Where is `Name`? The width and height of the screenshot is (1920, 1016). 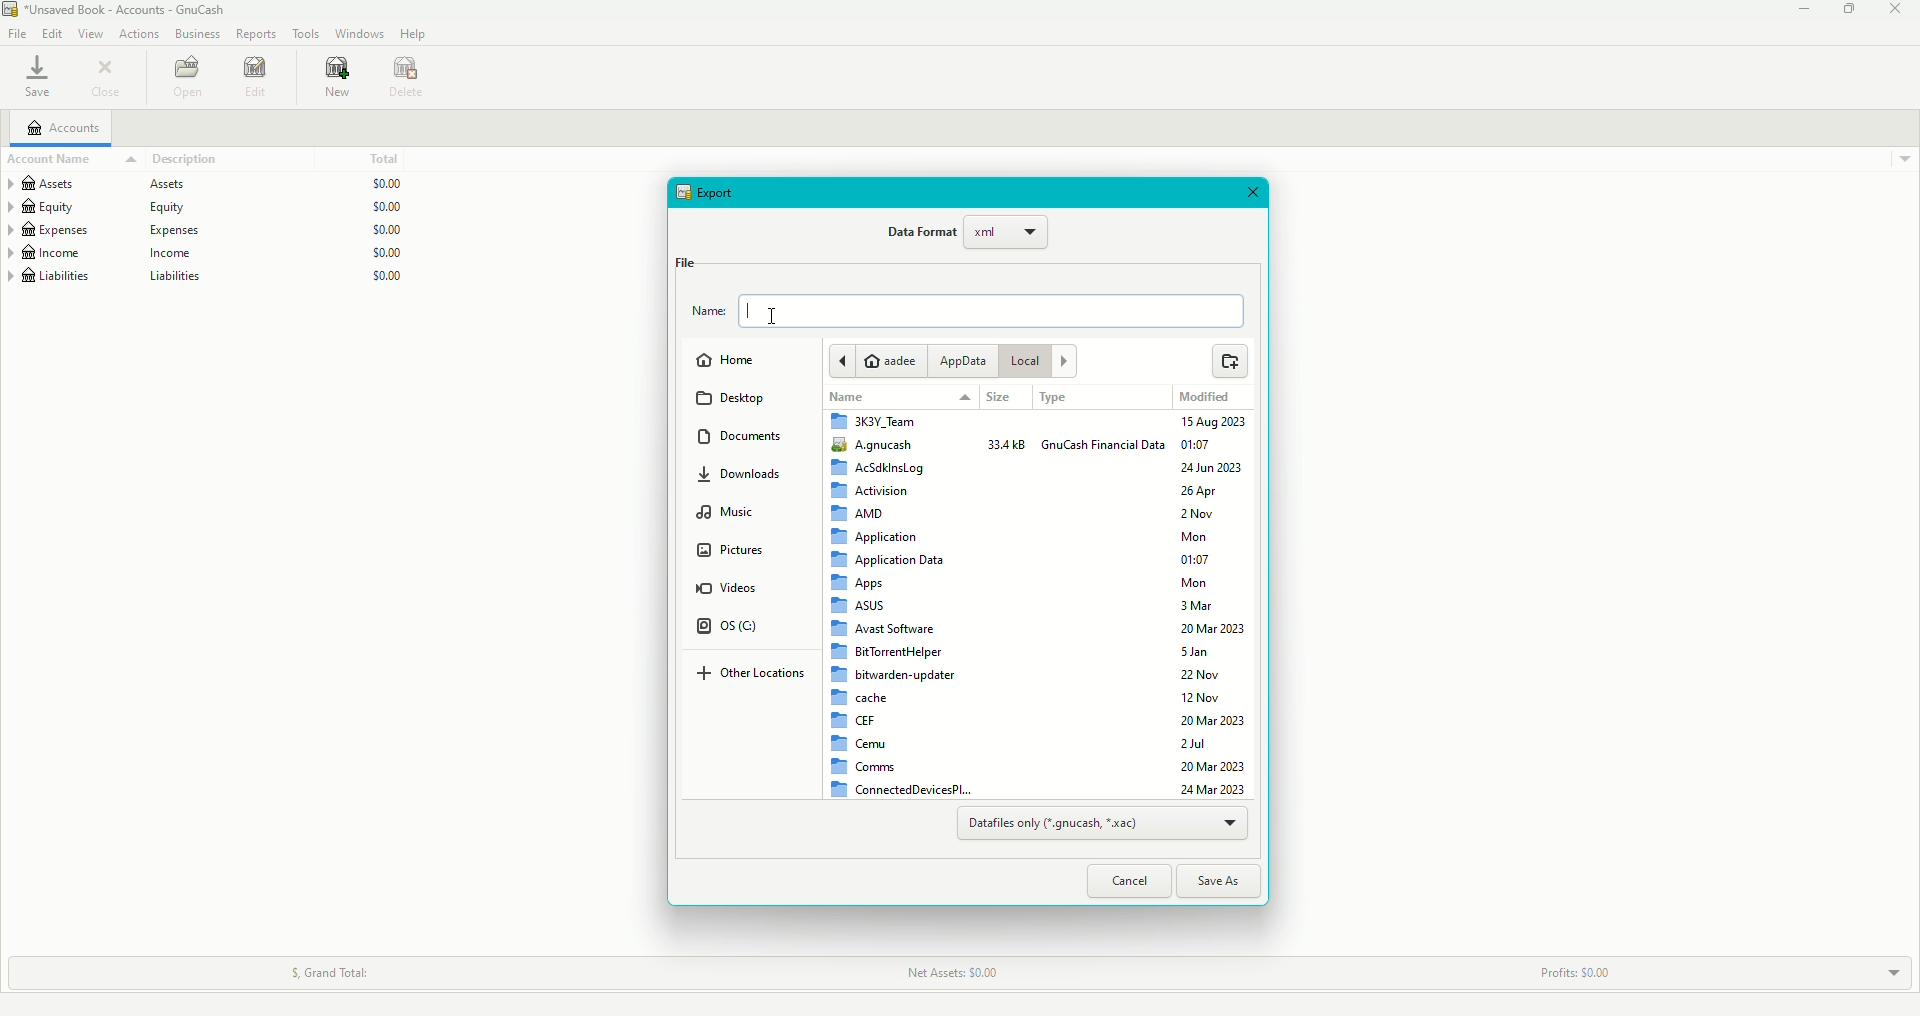
Name is located at coordinates (846, 399).